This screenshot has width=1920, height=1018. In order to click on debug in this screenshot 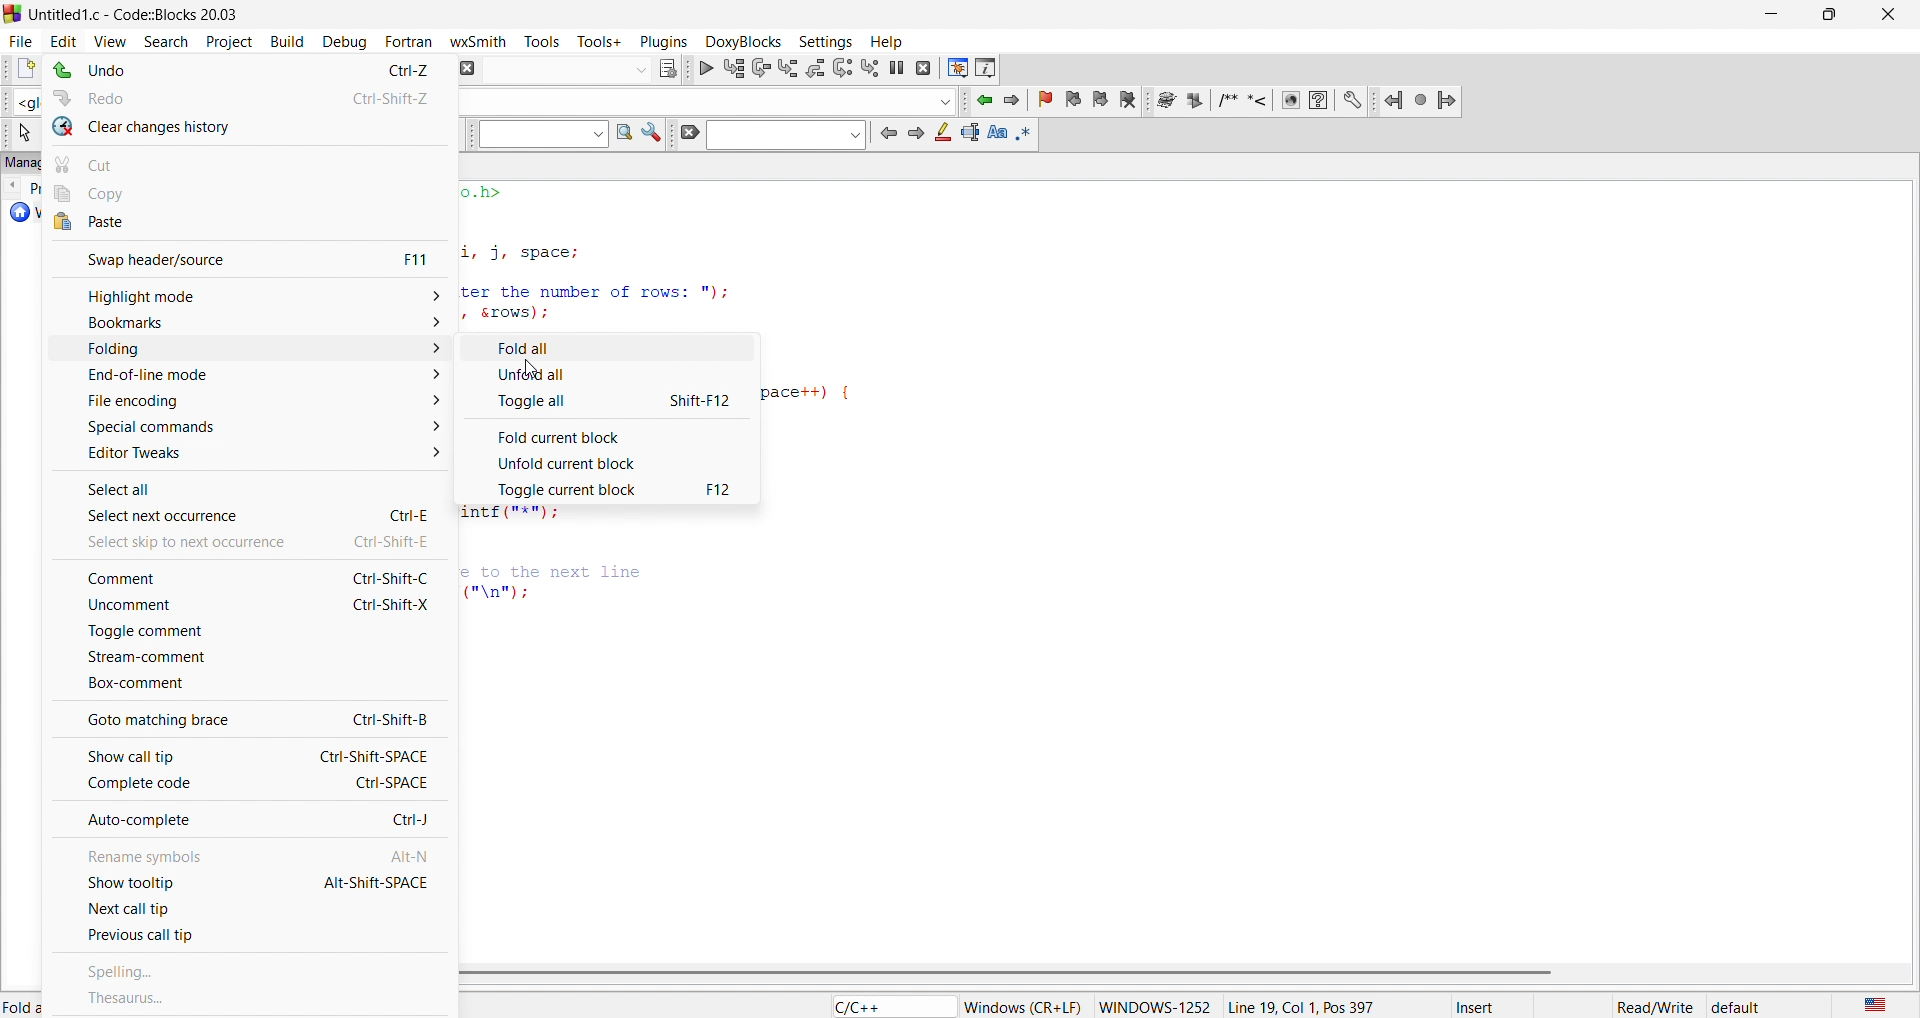, I will do `click(342, 39)`.